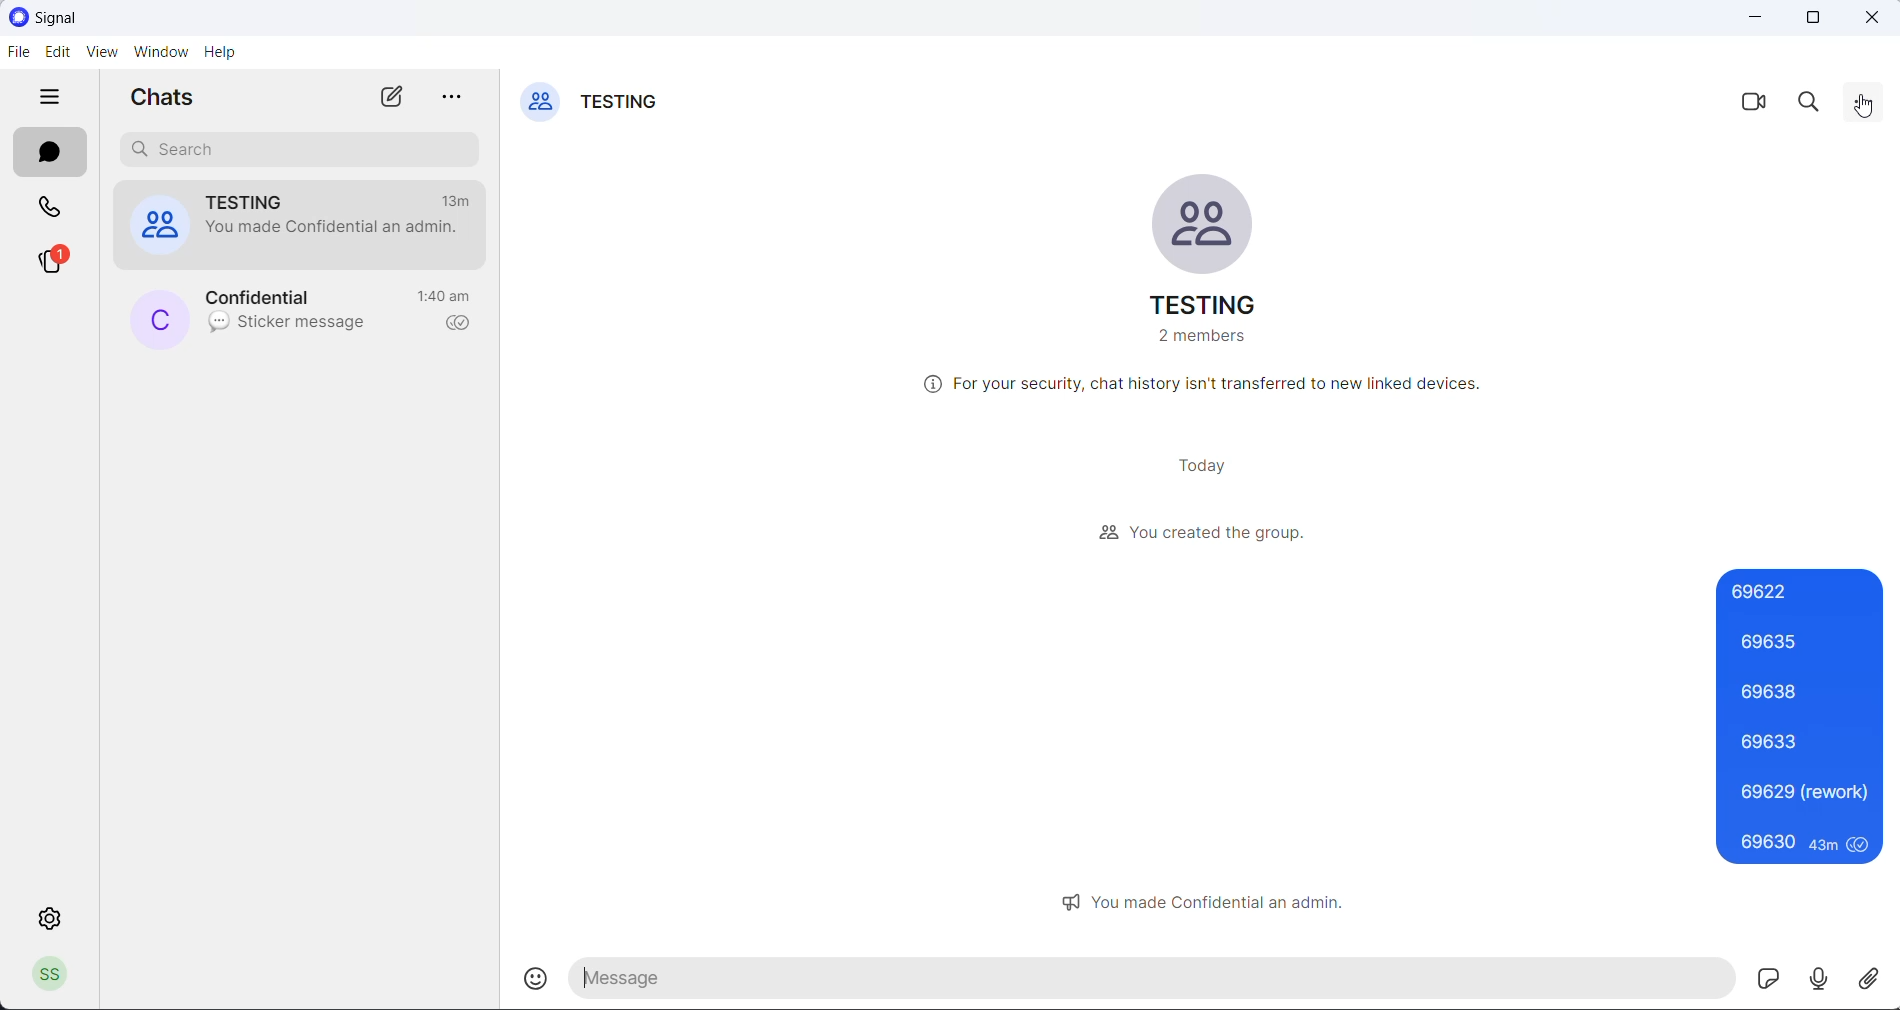  What do you see at coordinates (1877, 19) in the screenshot?
I see `close` at bounding box center [1877, 19].